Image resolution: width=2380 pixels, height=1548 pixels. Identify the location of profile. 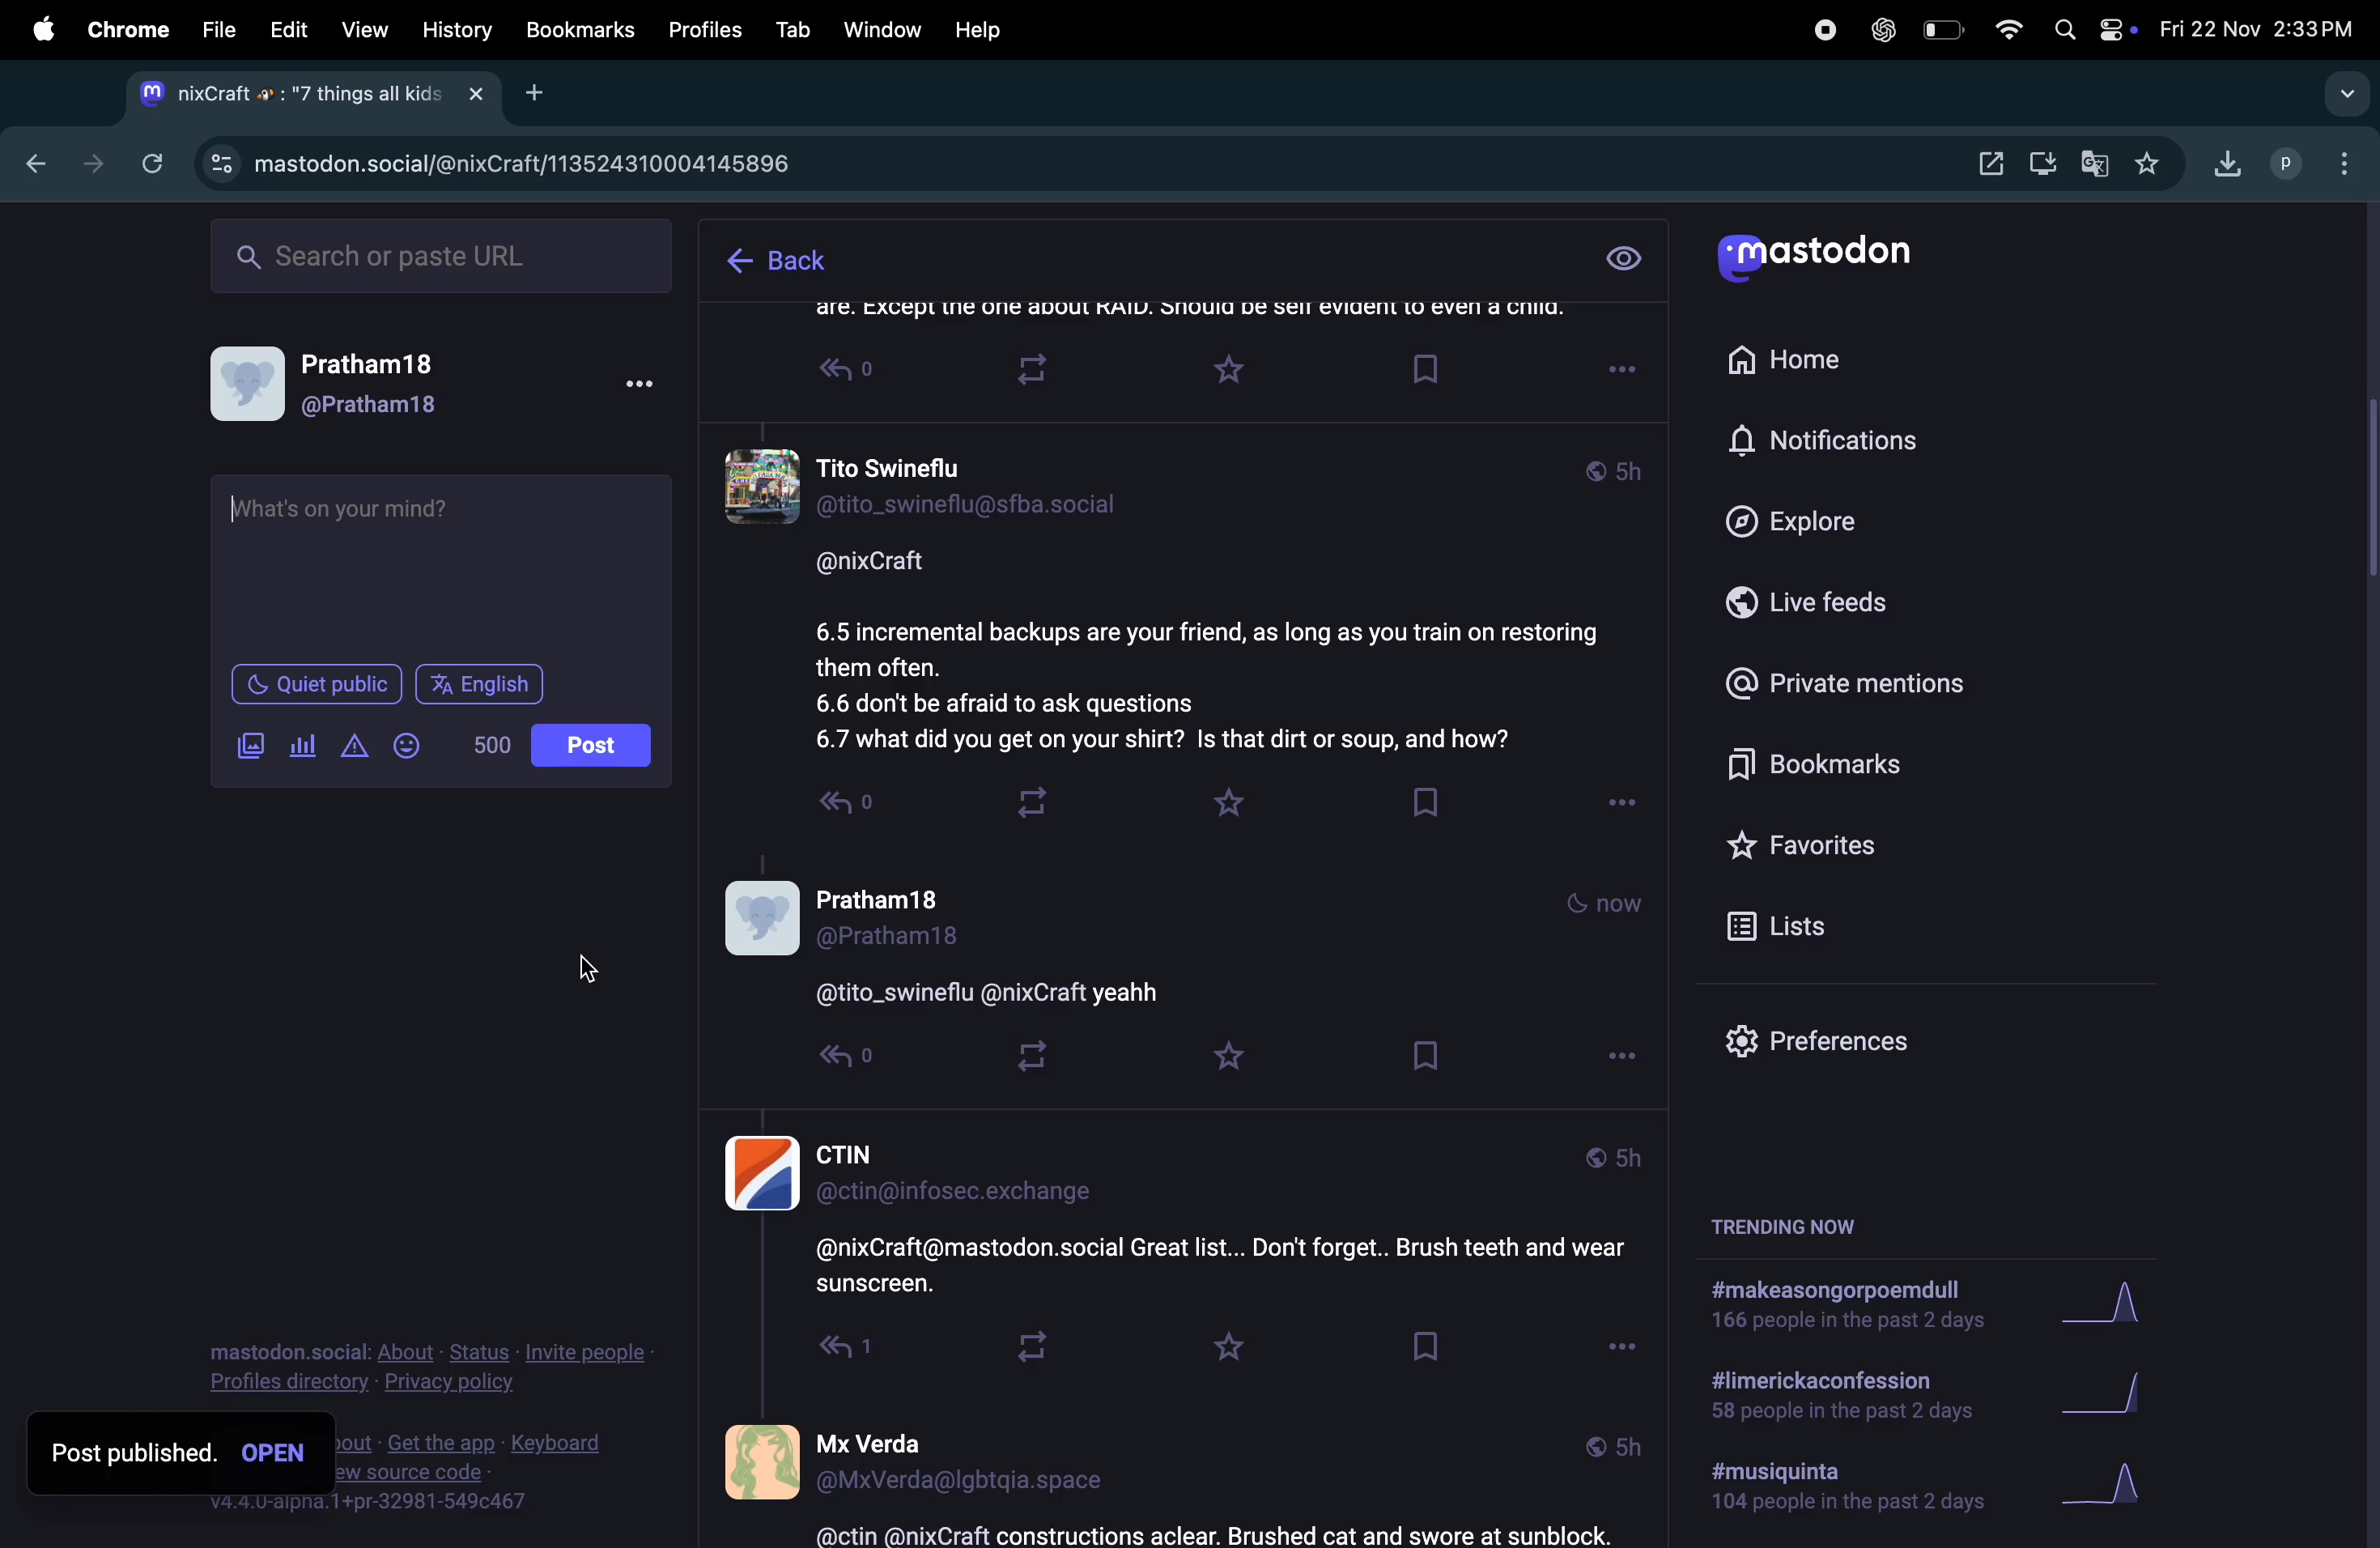
(2285, 167).